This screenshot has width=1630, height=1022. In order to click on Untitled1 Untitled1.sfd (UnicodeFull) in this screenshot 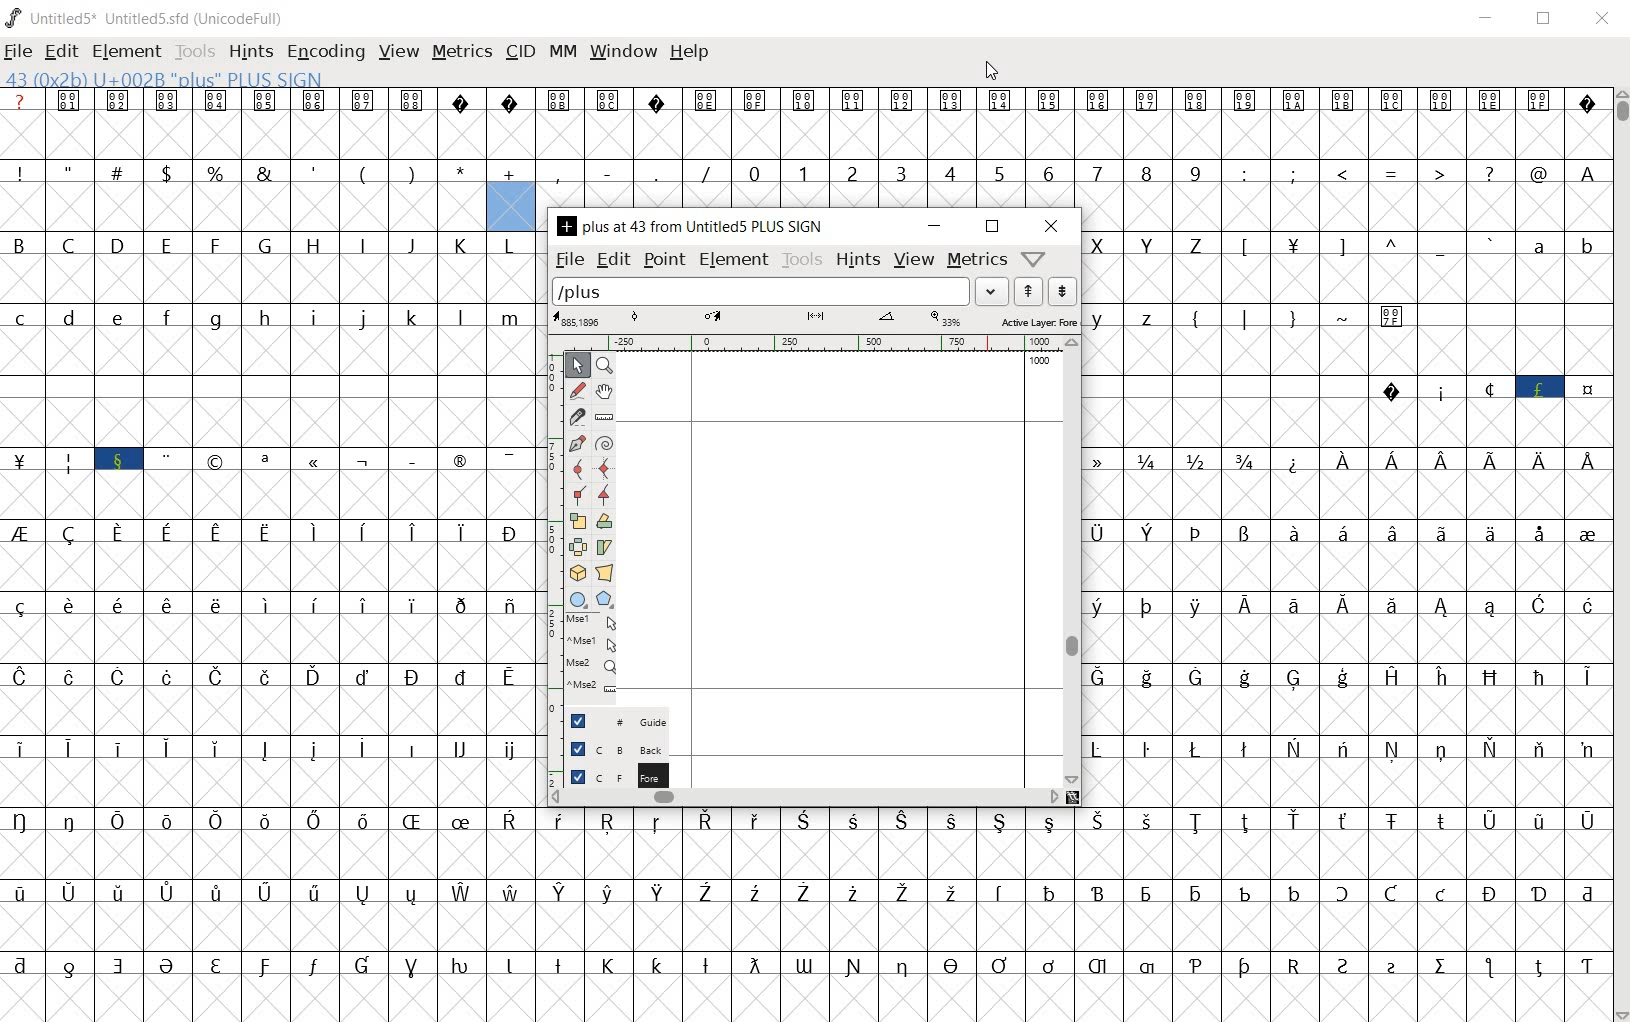, I will do `click(150, 18)`.